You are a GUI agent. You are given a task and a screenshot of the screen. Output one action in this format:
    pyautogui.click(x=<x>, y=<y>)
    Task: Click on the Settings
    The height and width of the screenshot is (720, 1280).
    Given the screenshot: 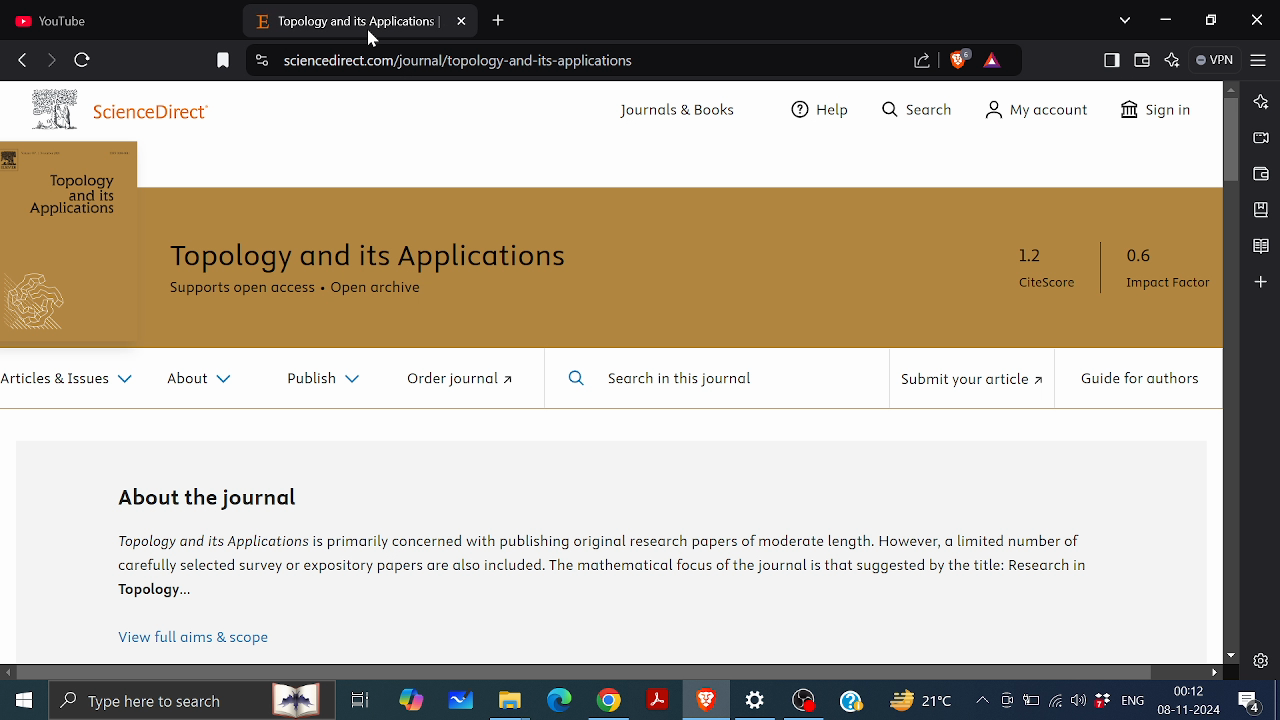 What is the action you would take?
    pyautogui.click(x=757, y=701)
    